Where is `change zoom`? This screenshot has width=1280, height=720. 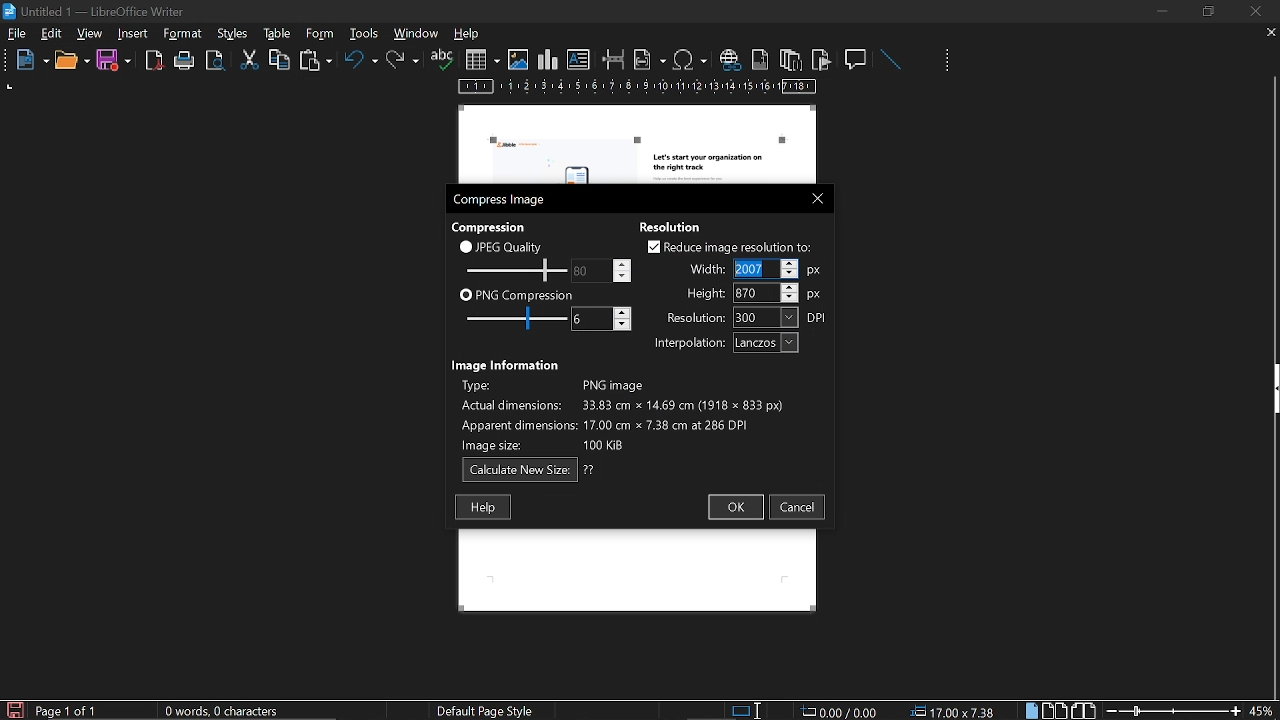 change zoom is located at coordinates (1173, 710).